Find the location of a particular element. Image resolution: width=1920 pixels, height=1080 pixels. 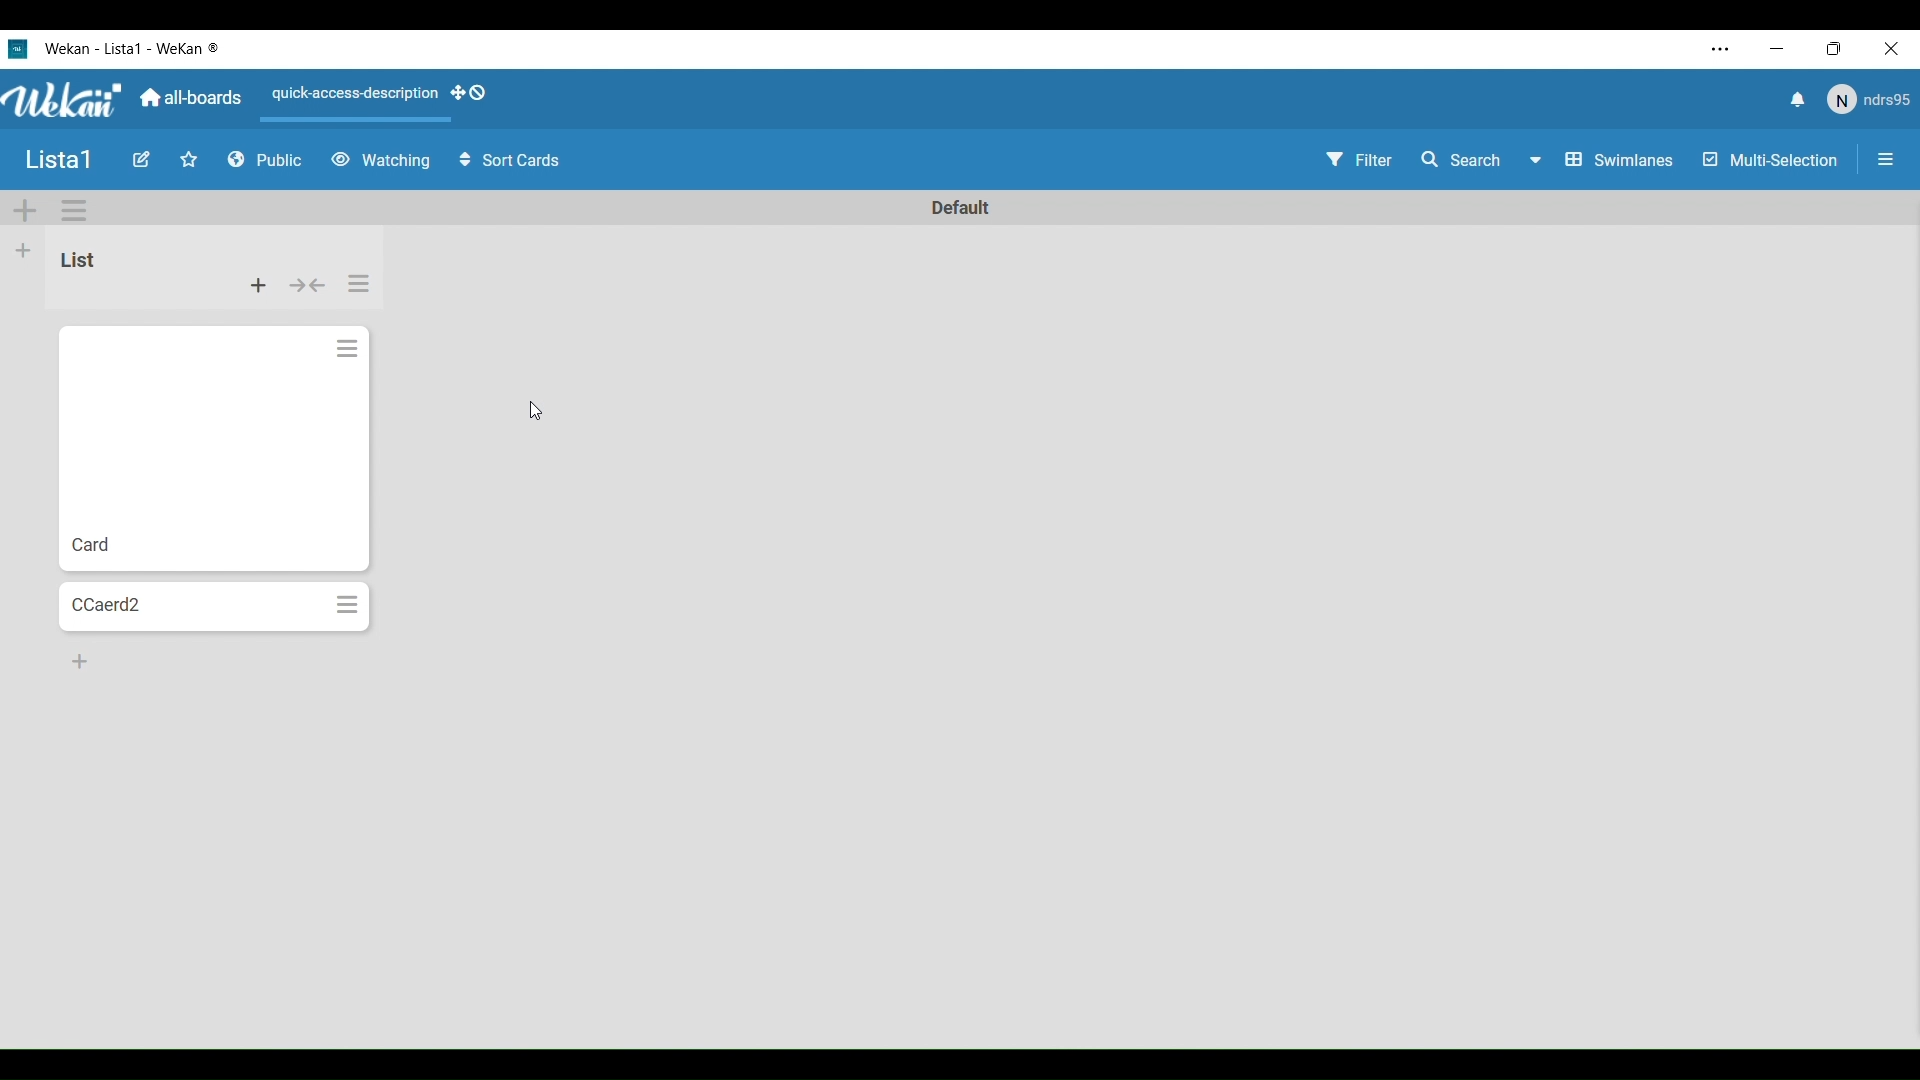

Public is located at coordinates (266, 161).